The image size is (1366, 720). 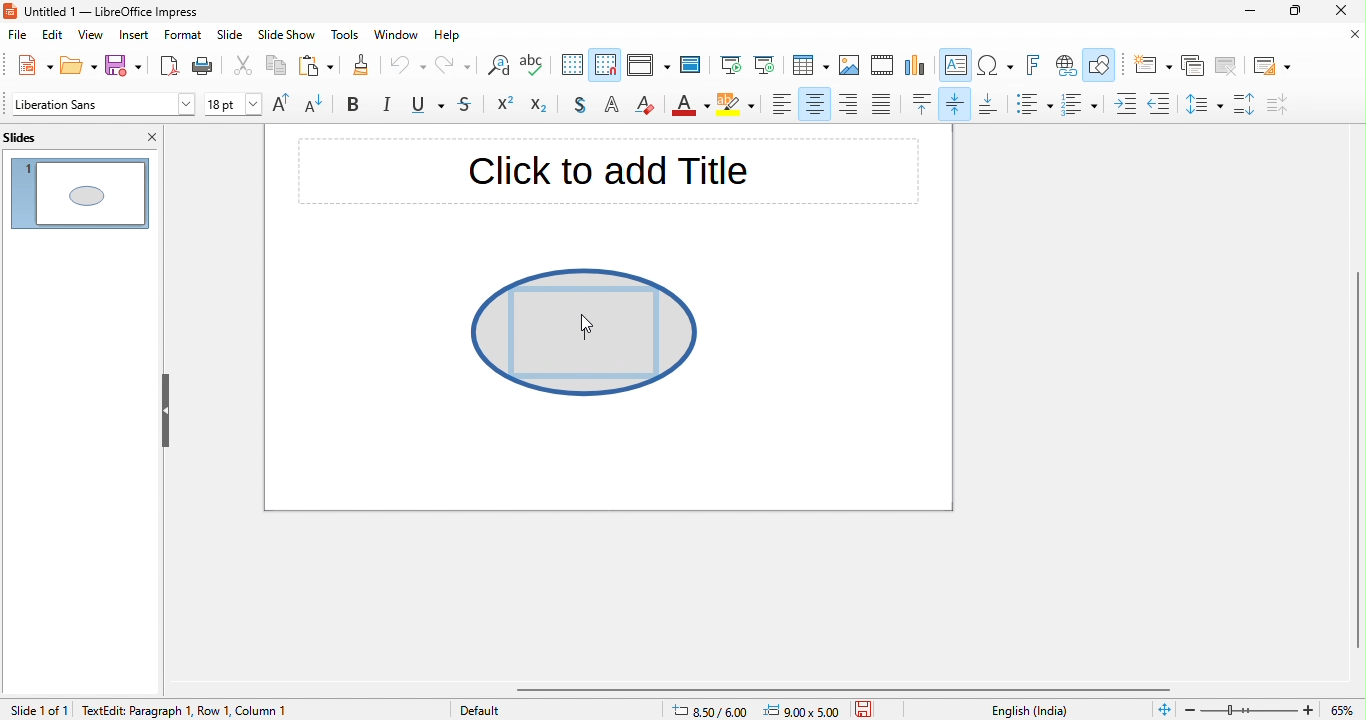 I want to click on increase indent, so click(x=1127, y=103).